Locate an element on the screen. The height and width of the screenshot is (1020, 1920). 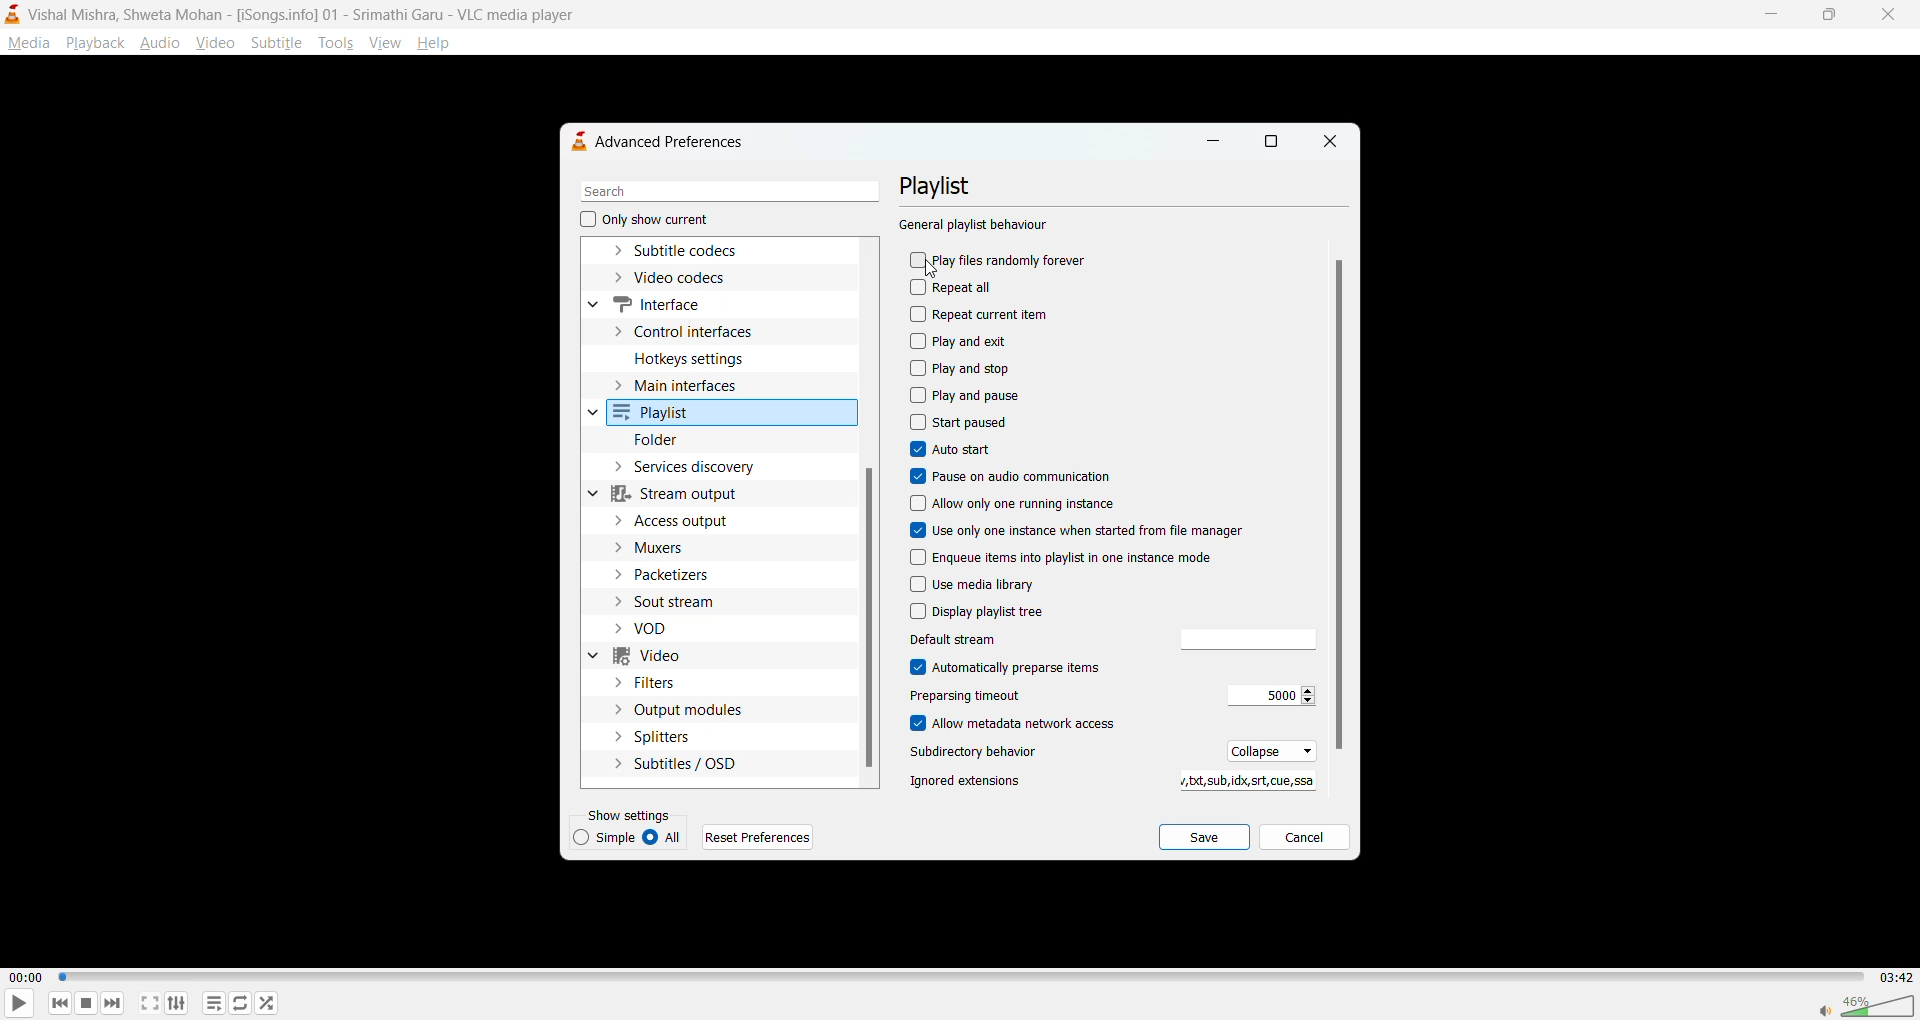
stop is located at coordinates (83, 1003).